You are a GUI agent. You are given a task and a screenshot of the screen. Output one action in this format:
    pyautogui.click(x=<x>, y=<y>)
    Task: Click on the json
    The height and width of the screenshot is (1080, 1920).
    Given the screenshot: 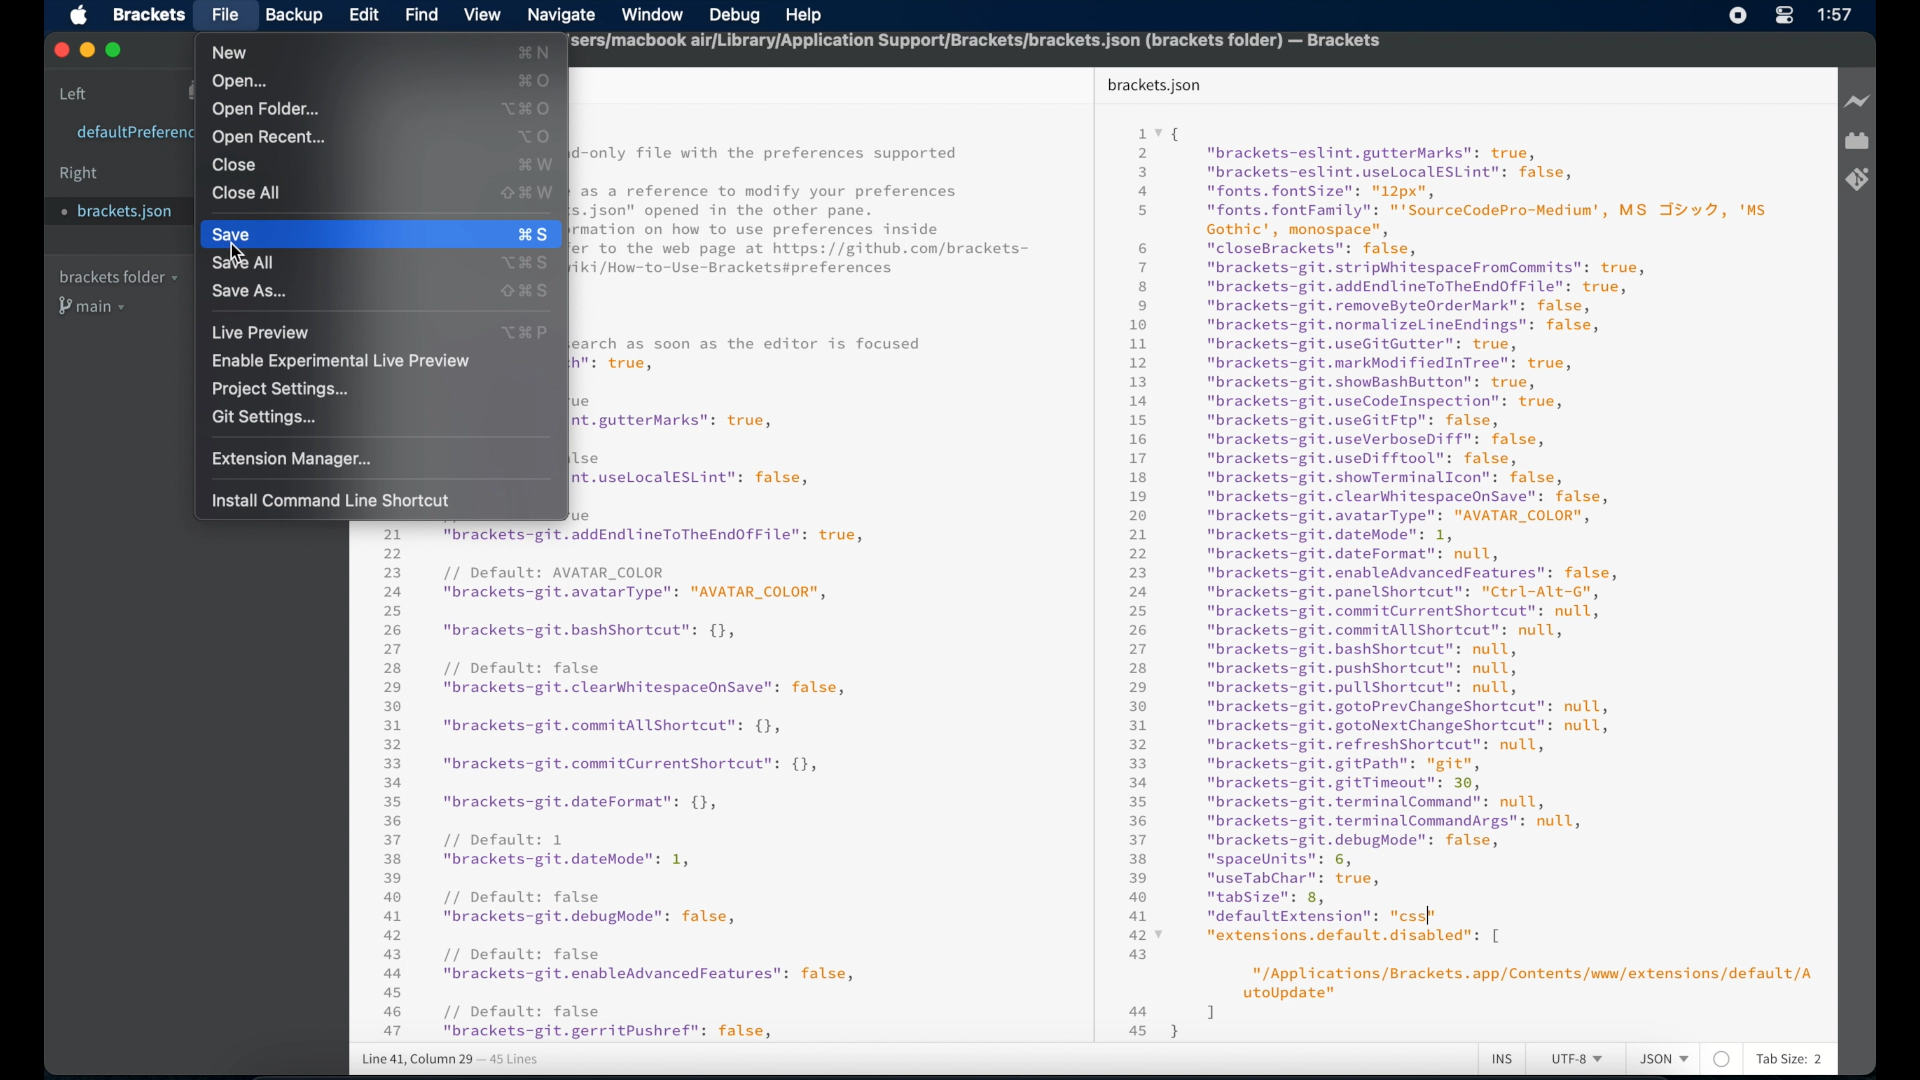 What is the action you would take?
    pyautogui.click(x=1663, y=1060)
    